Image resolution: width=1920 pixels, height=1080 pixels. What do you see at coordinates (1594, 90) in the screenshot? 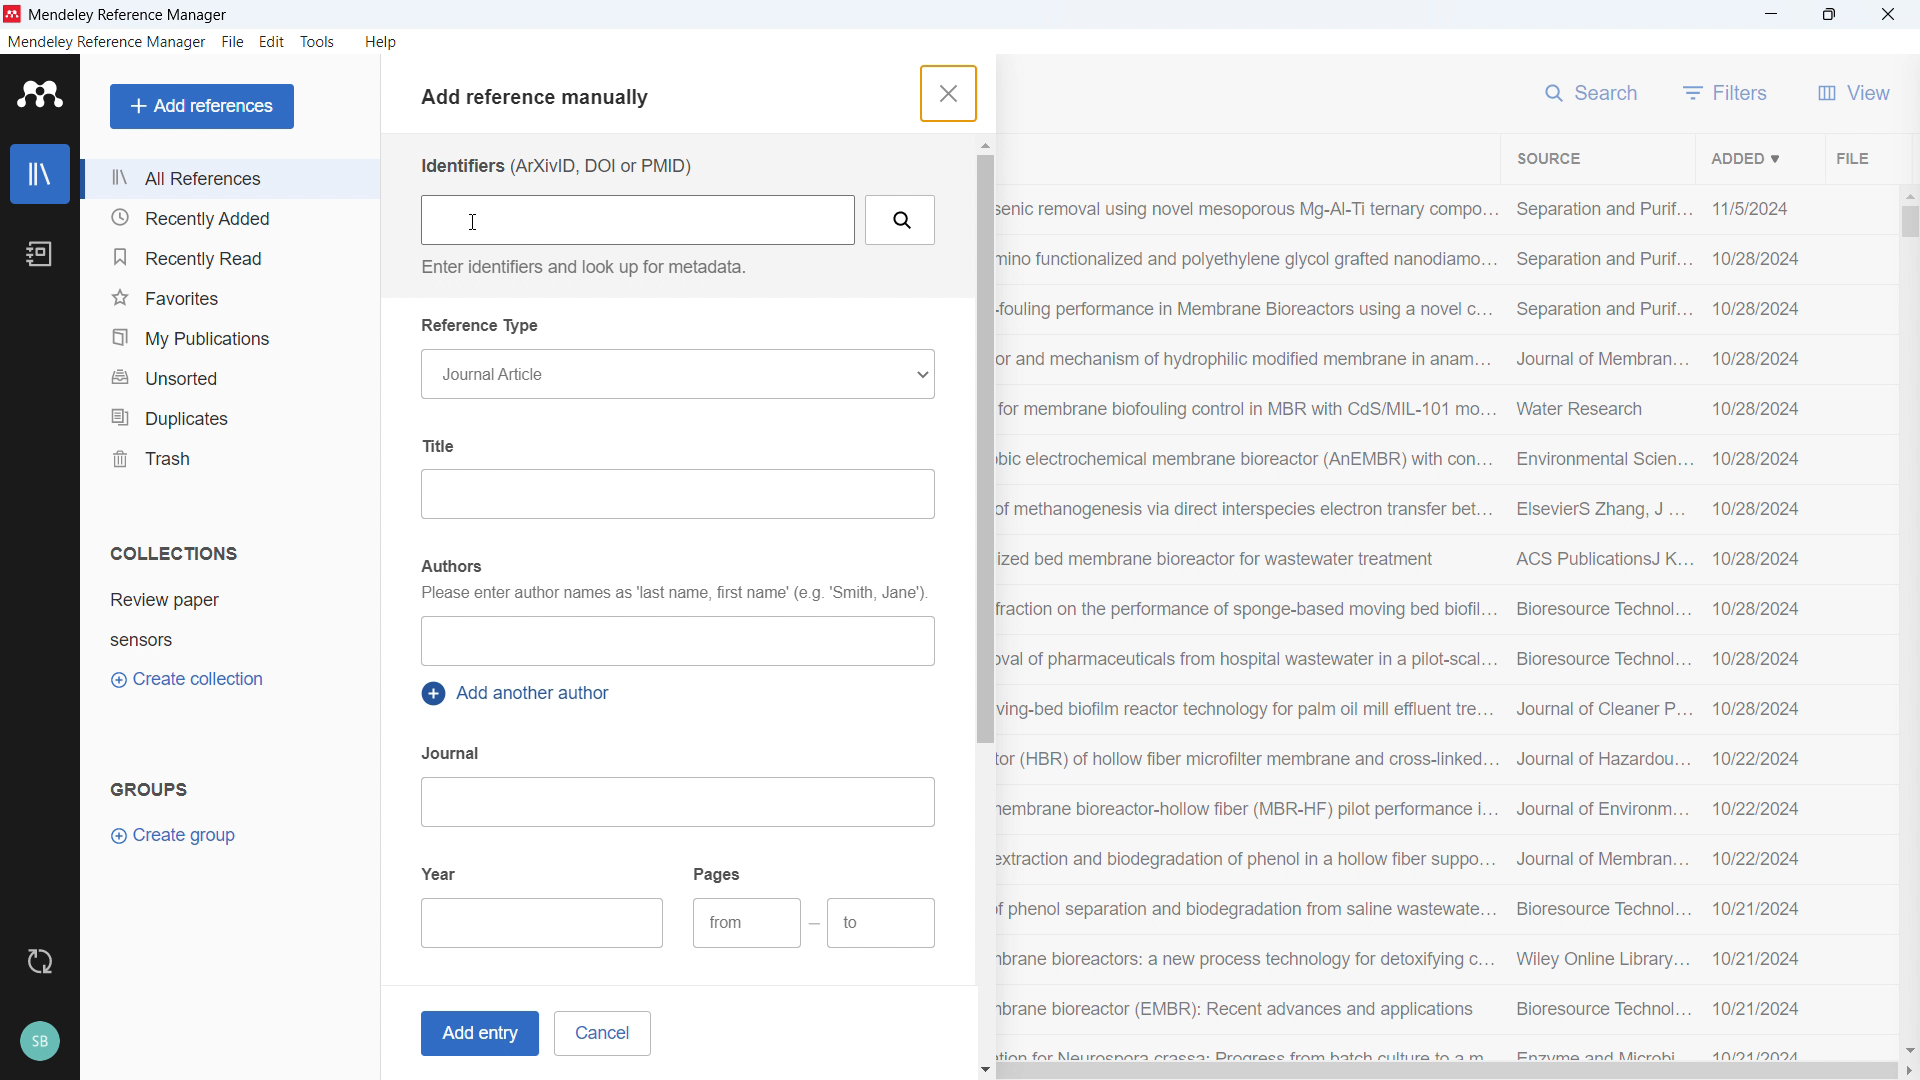
I see `search ` at bounding box center [1594, 90].